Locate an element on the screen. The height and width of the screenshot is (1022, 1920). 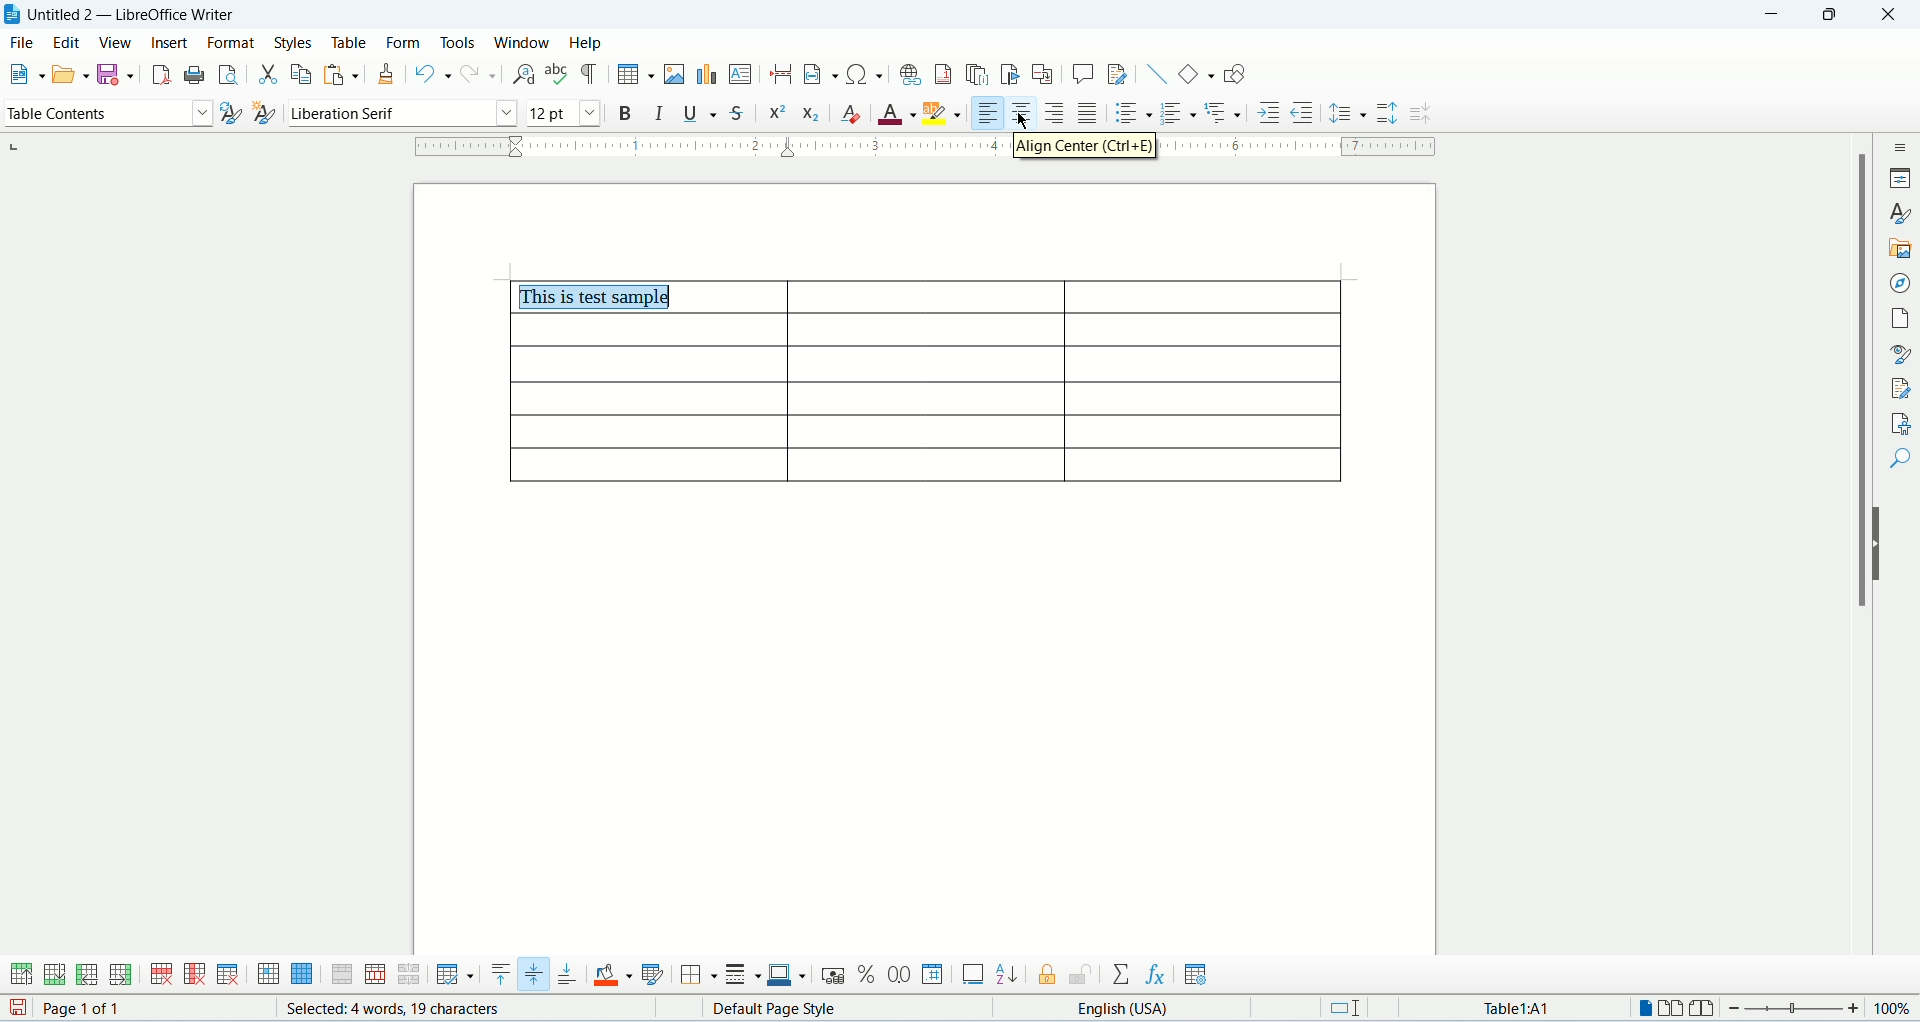
inser columns after is located at coordinates (119, 975).